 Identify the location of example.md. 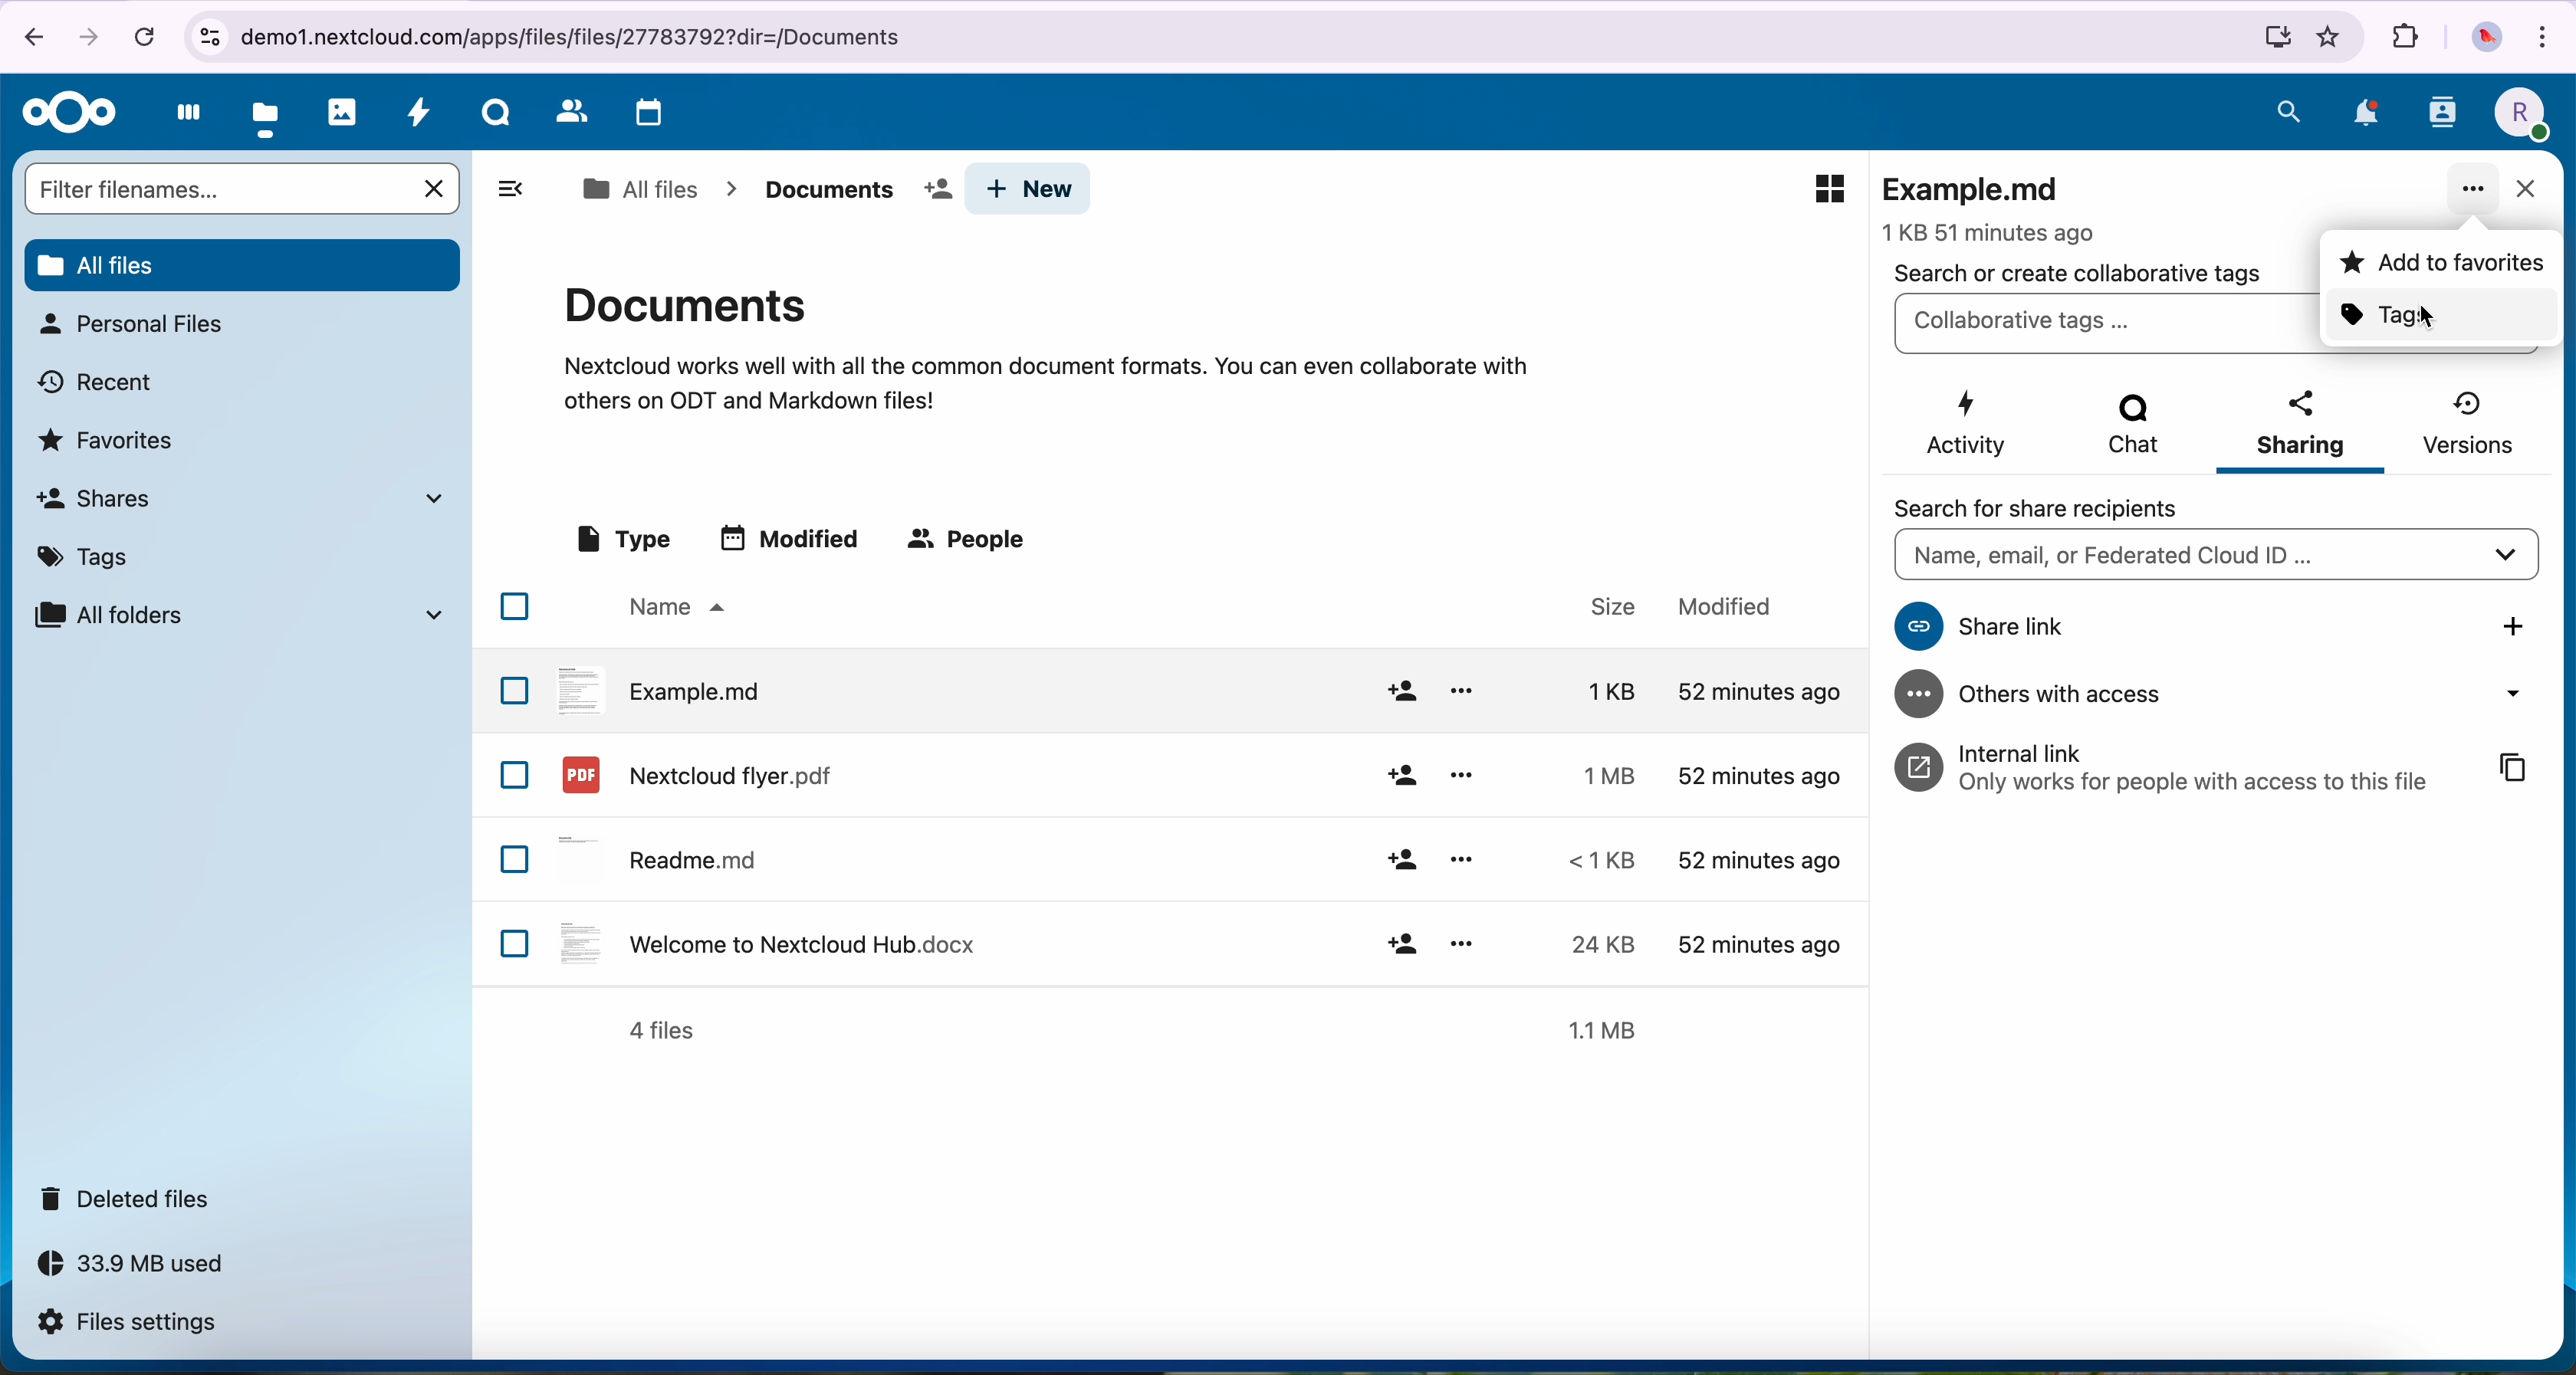
(661, 688).